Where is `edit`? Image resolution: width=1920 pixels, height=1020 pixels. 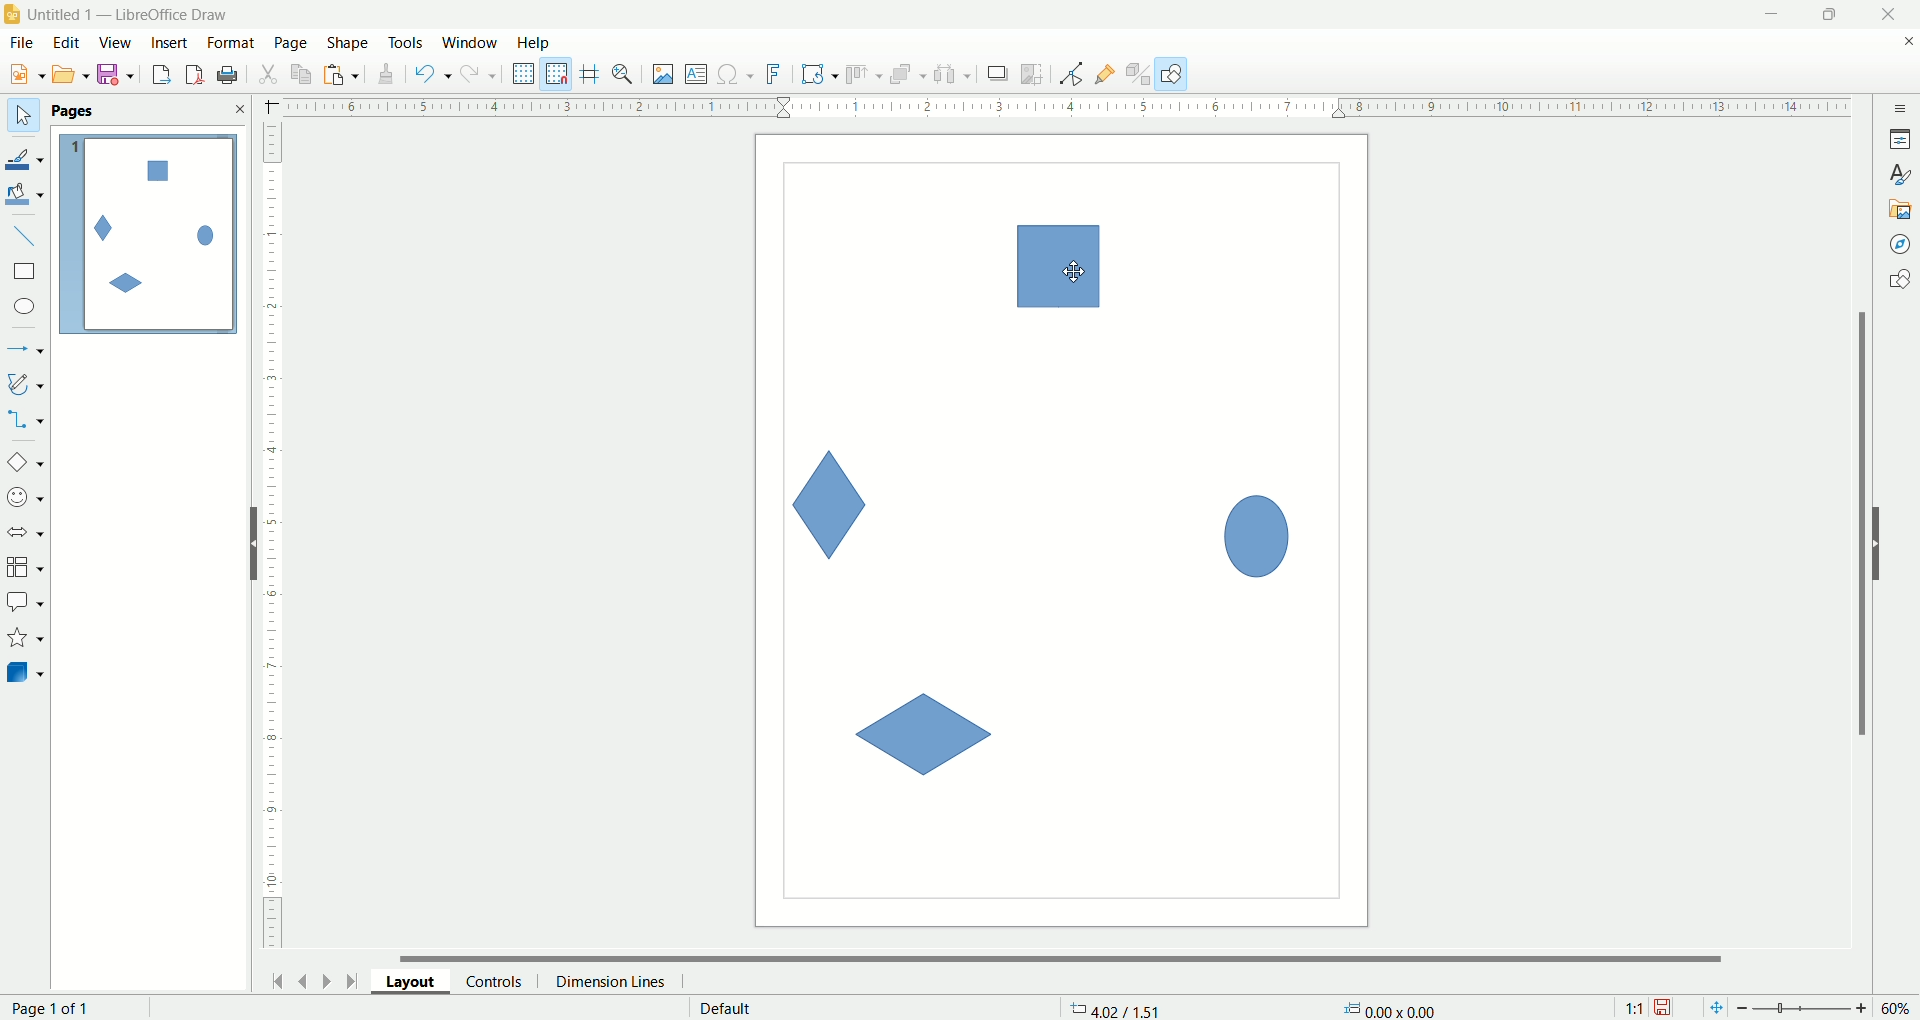 edit is located at coordinates (67, 44).